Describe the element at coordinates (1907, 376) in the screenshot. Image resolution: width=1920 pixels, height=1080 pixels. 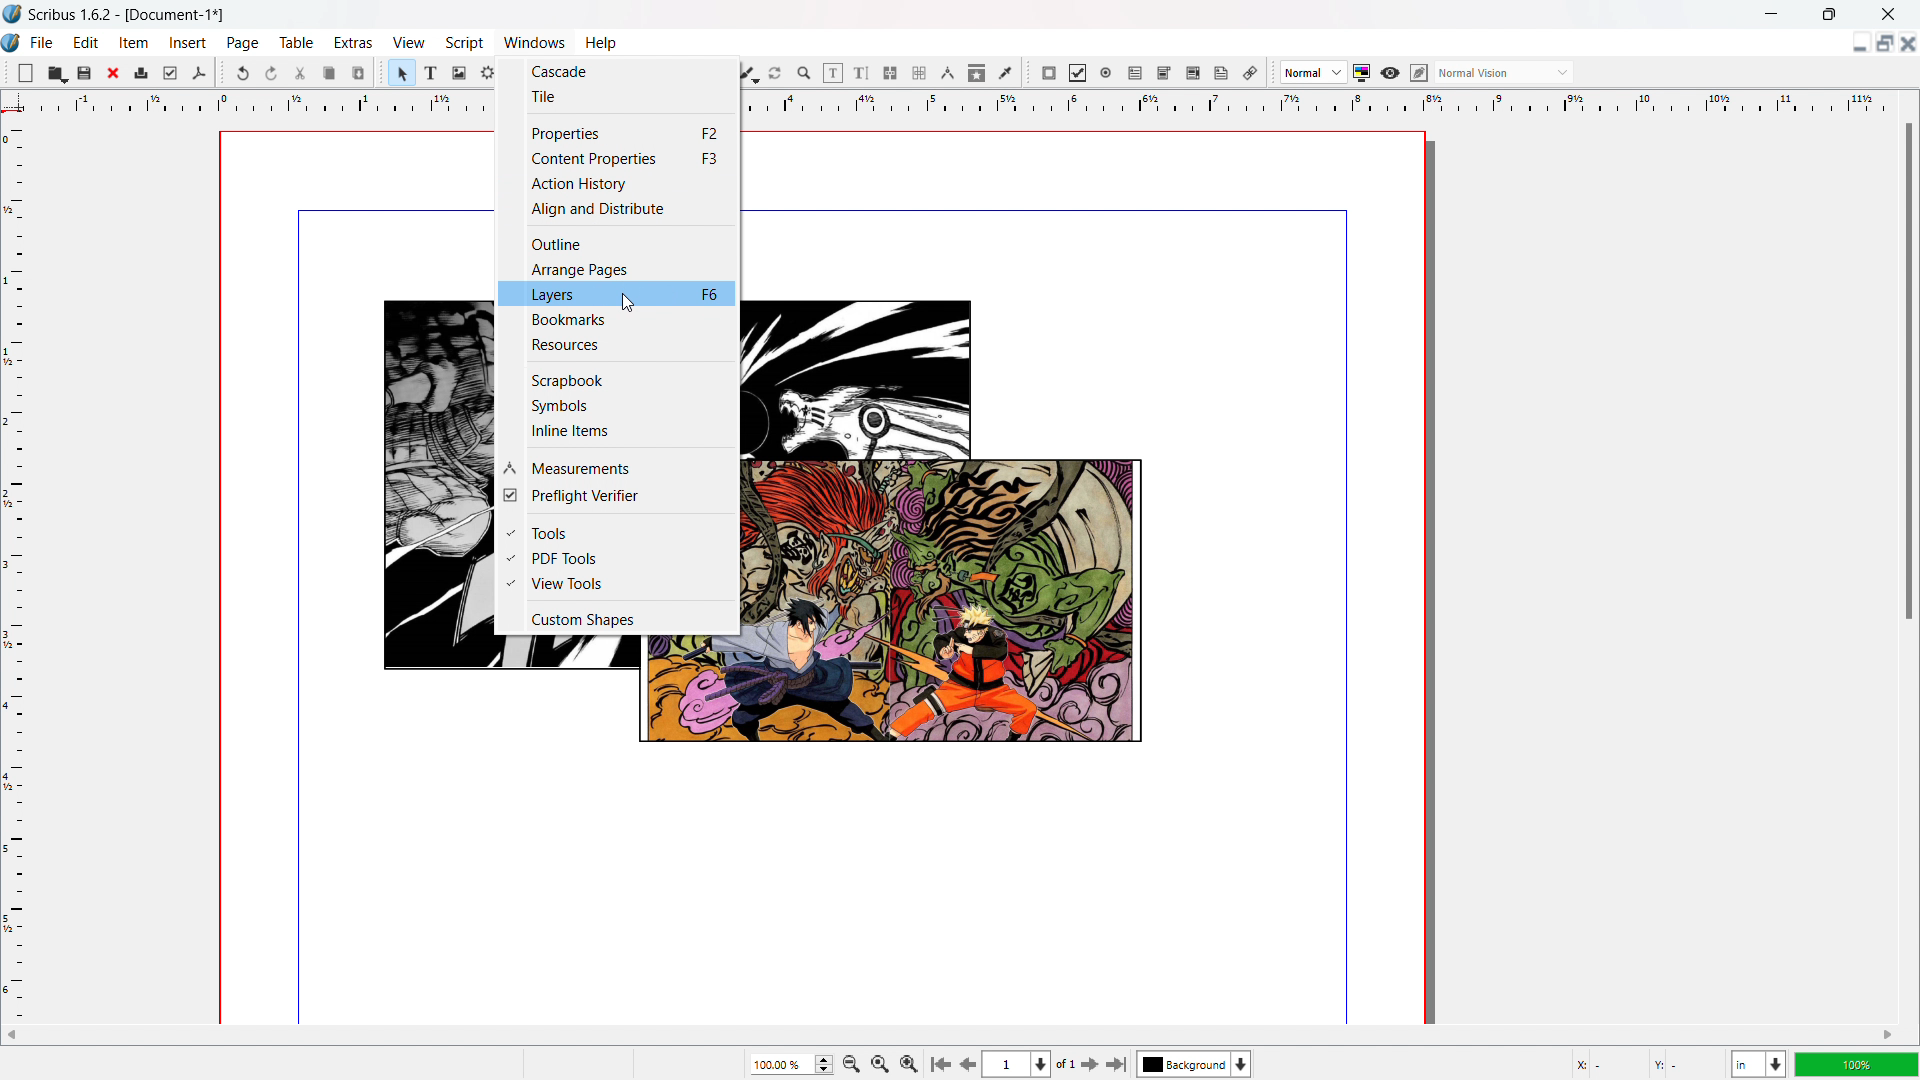
I see `vertical scroll bar` at that location.